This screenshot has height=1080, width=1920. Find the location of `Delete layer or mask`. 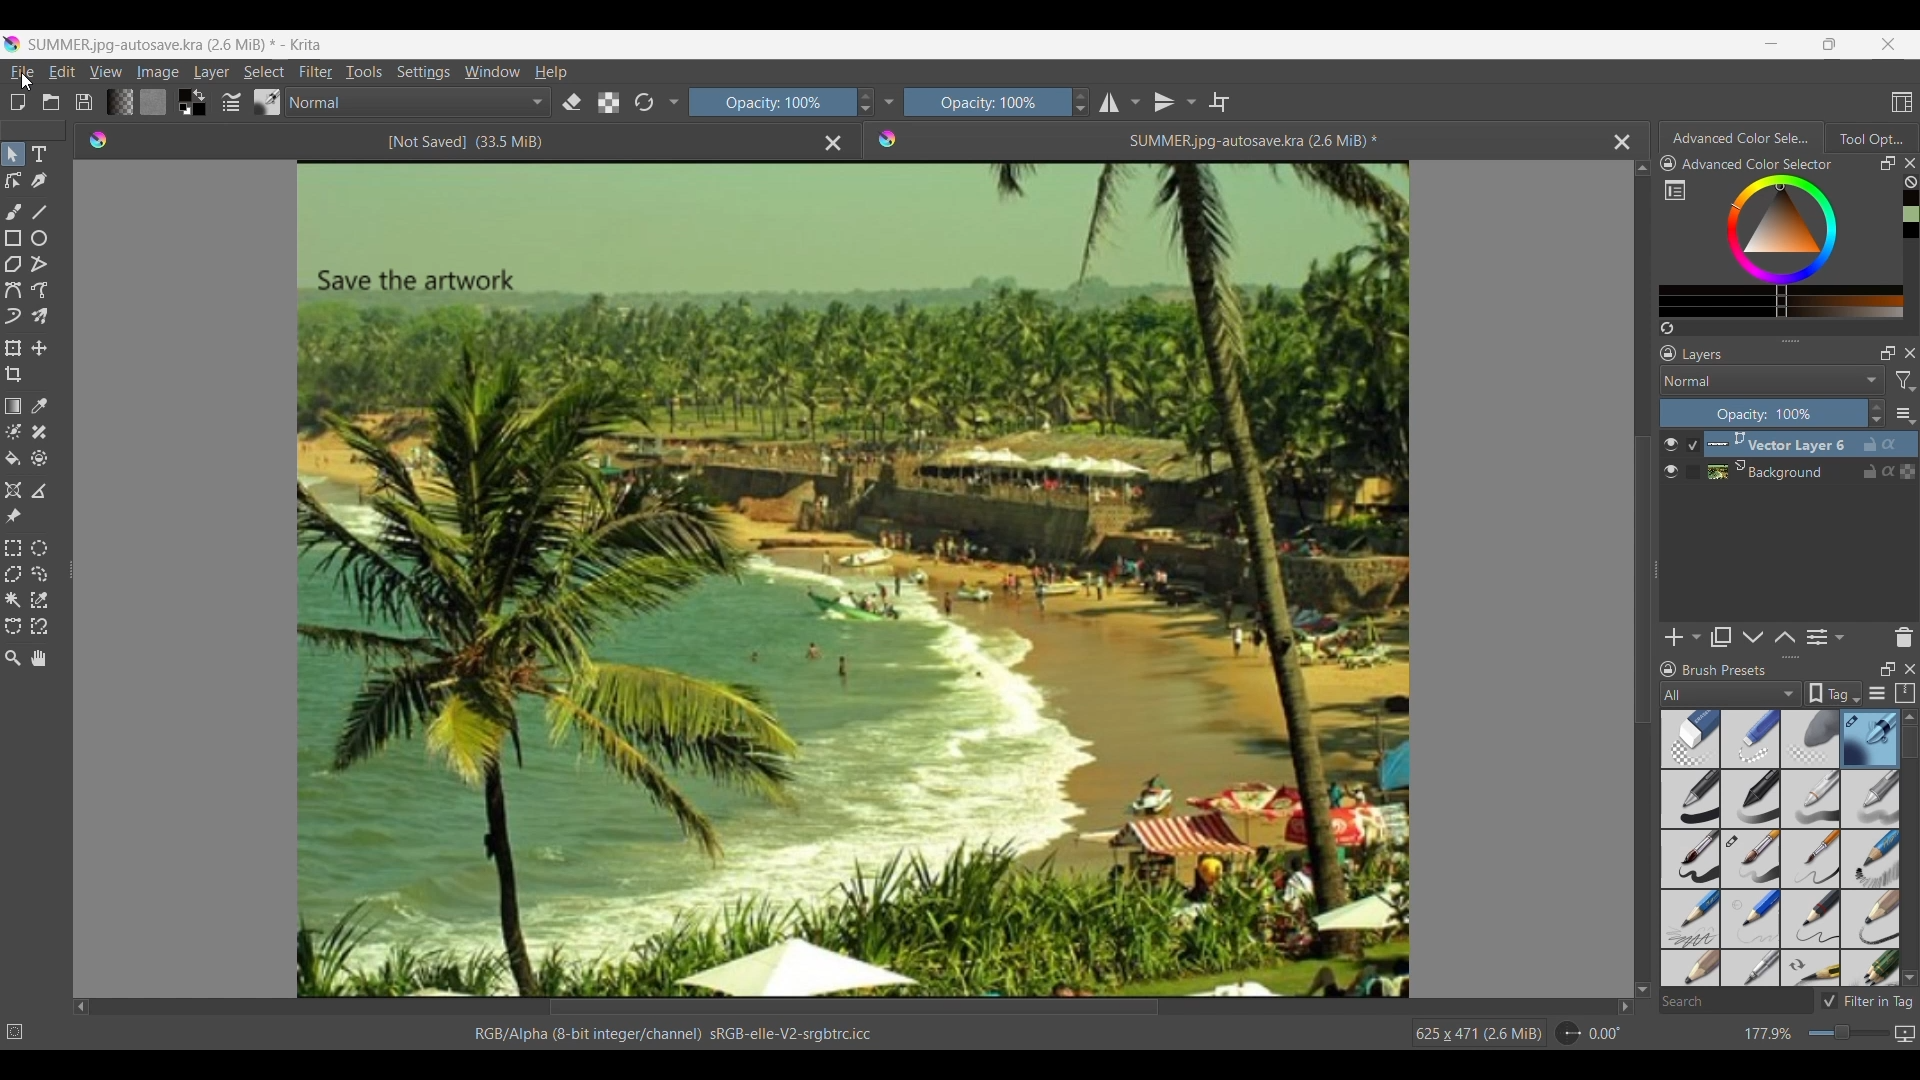

Delete layer or mask is located at coordinates (1903, 638).